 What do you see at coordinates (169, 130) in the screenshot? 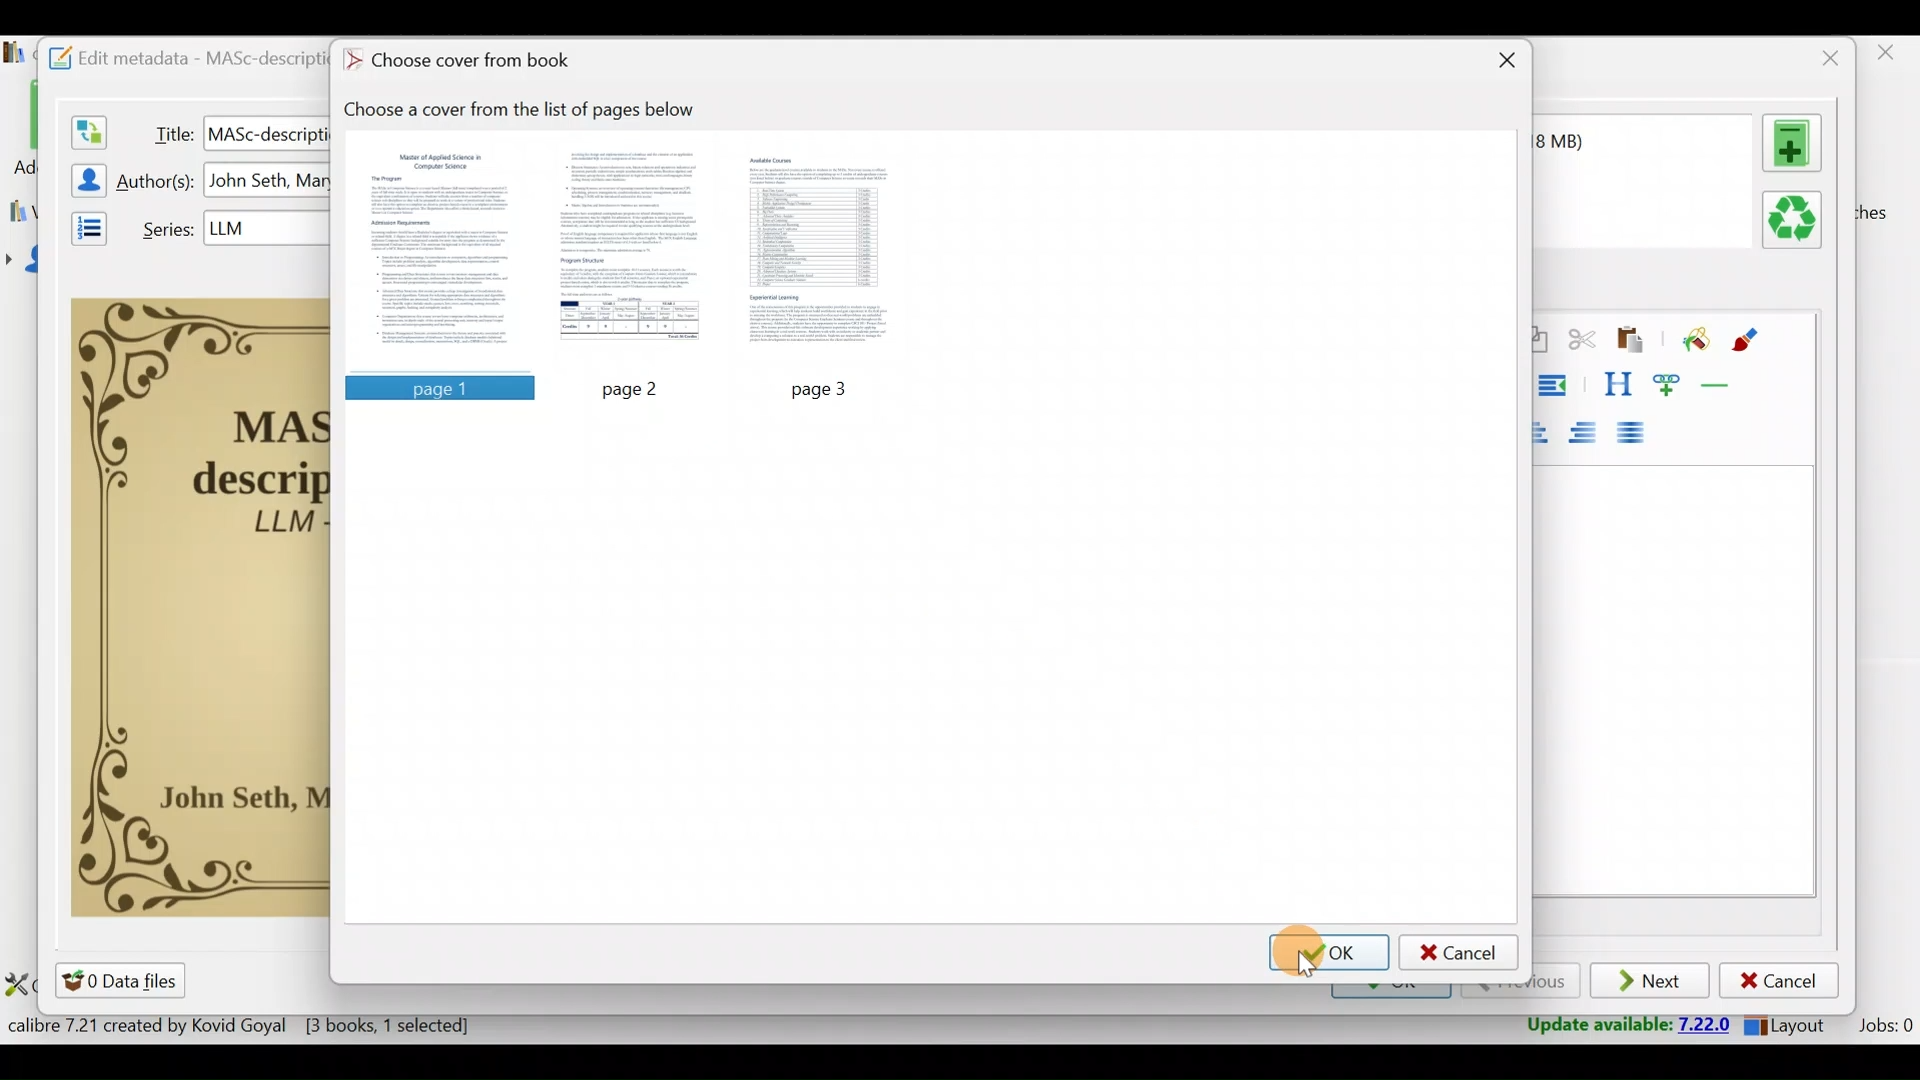
I see `Title` at bounding box center [169, 130].